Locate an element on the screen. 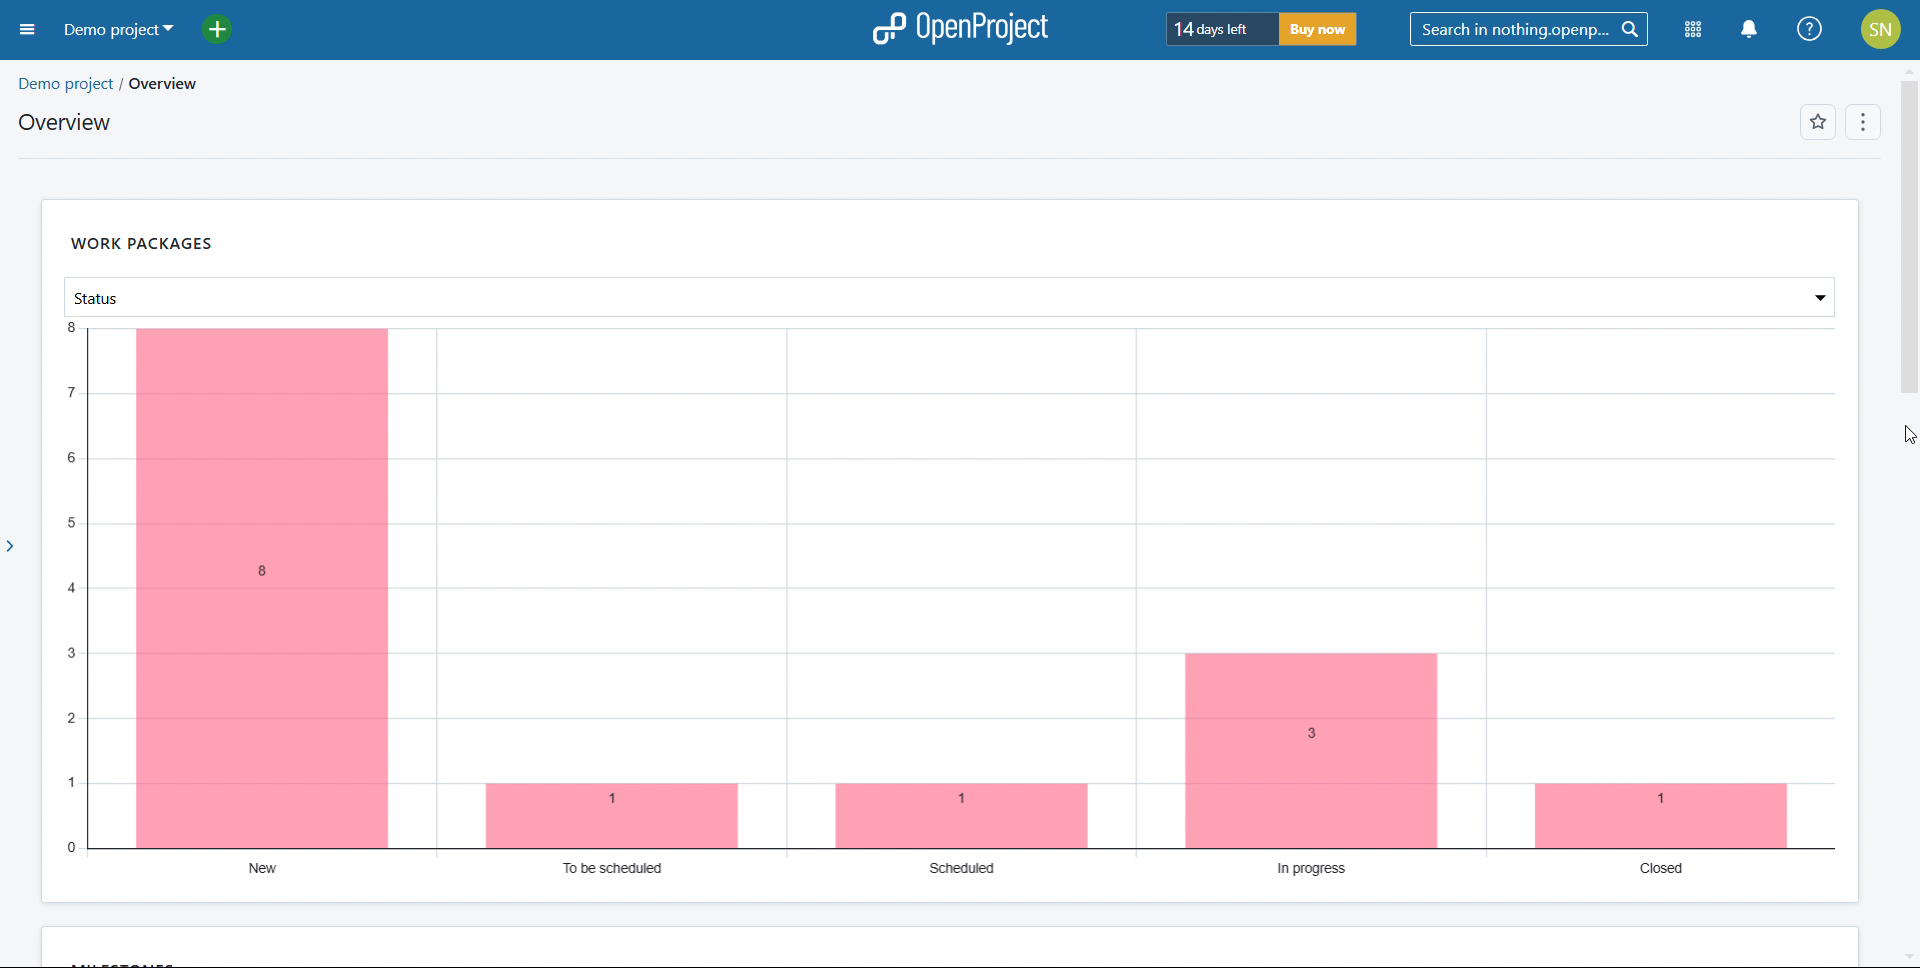 The height and width of the screenshot is (968, 1920). home is located at coordinates (236, 80).